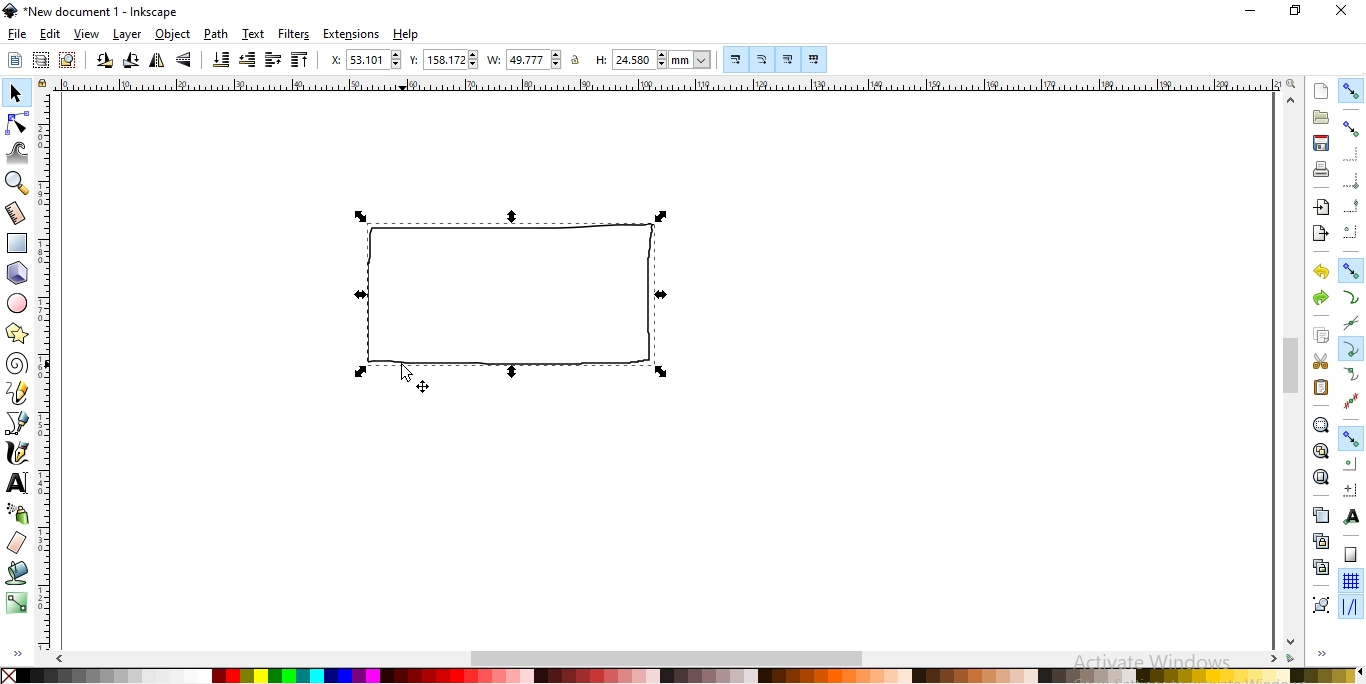 The width and height of the screenshot is (1366, 684). Describe the element at coordinates (1321, 118) in the screenshot. I see `open an existing document` at that location.